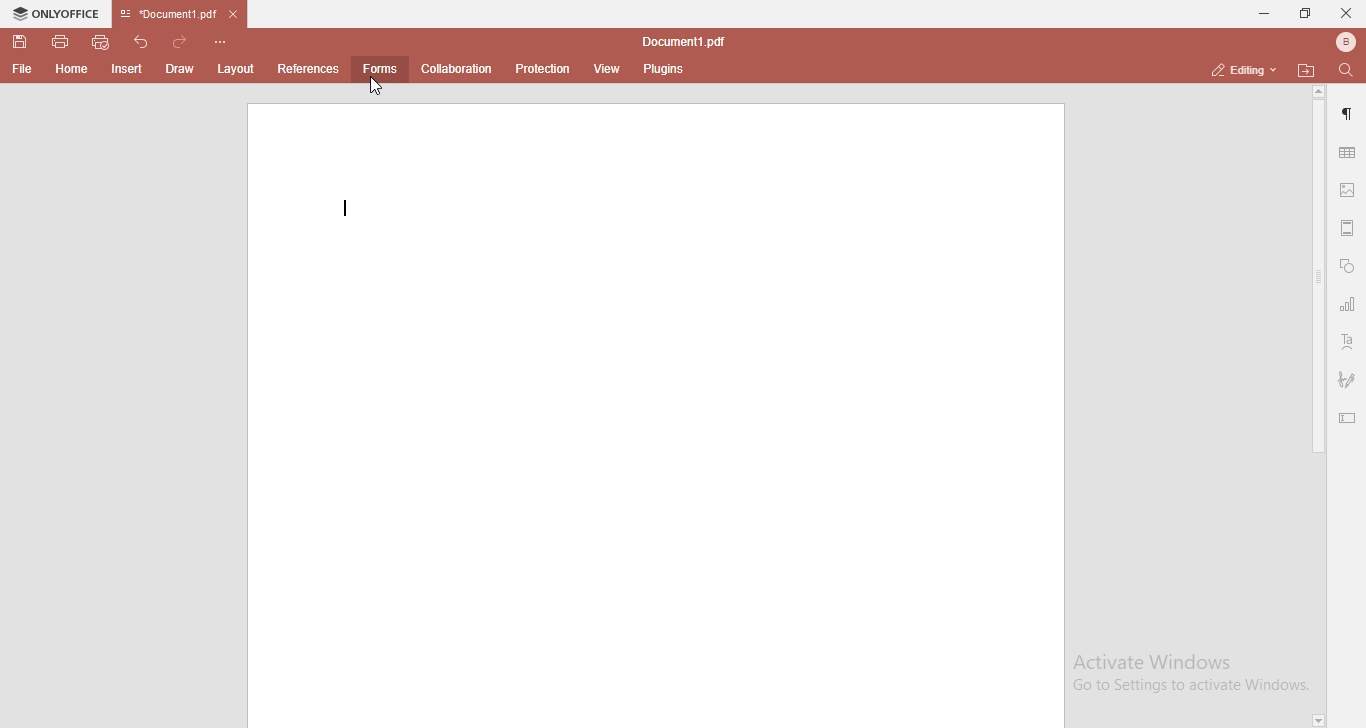 The image size is (1366, 728). Describe the element at coordinates (73, 71) in the screenshot. I see `home` at that location.